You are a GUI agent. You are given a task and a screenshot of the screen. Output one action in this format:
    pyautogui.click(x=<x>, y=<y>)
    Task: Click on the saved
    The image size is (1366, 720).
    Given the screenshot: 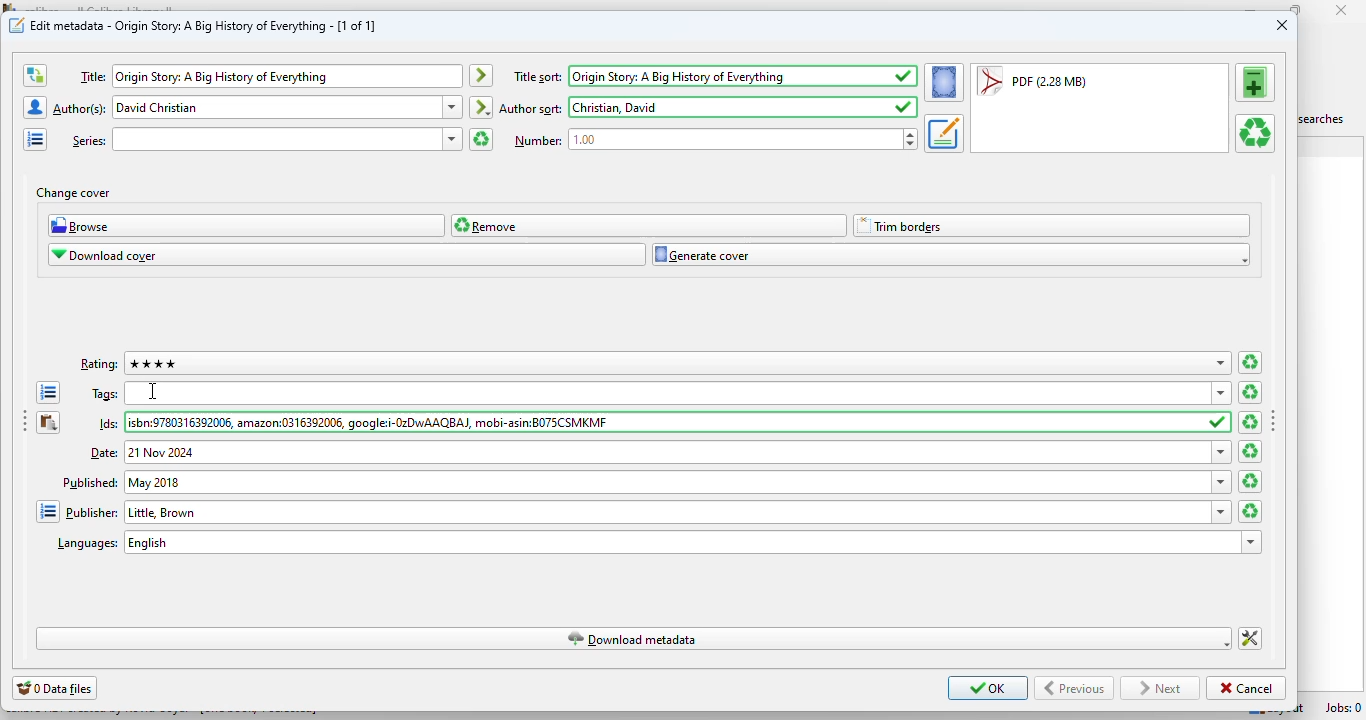 What is the action you would take?
    pyautogui.click(x=905, y=76)
    